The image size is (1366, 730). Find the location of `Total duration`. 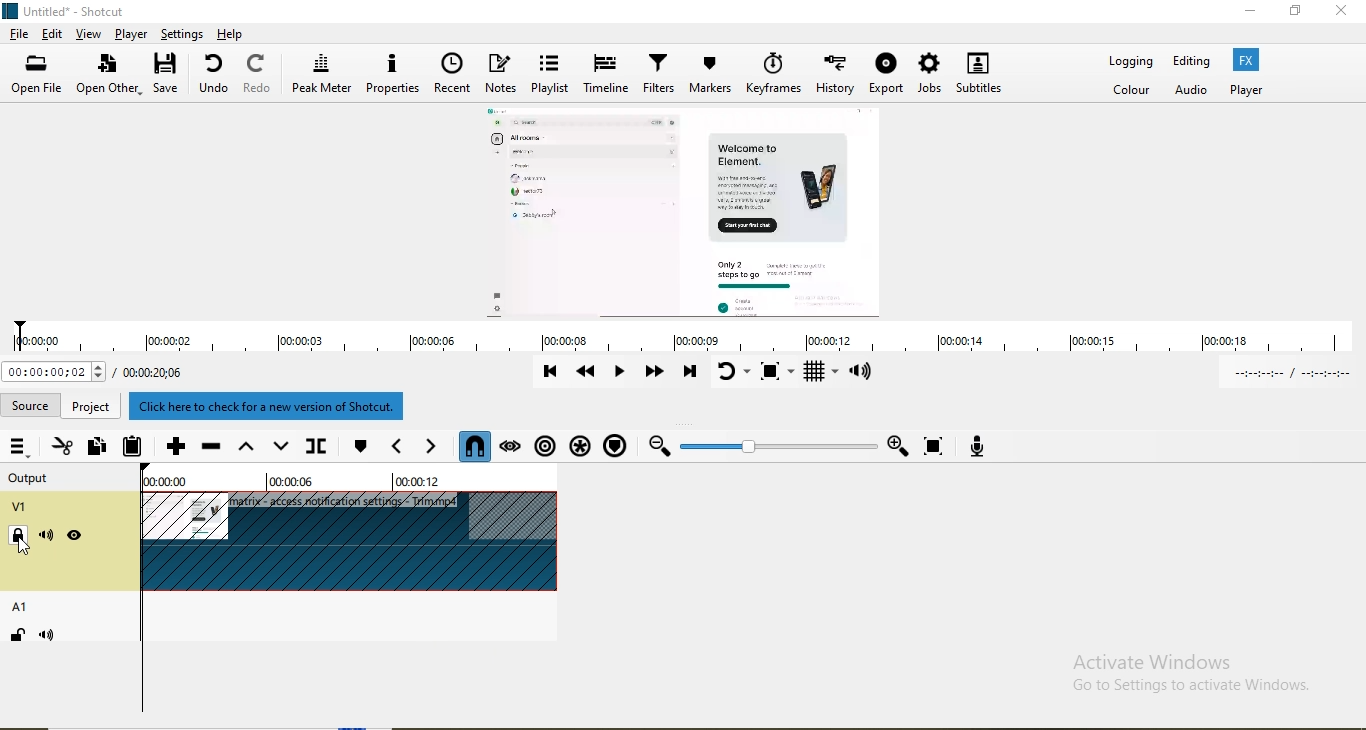

Total duration is located at coordinates (157, 371).